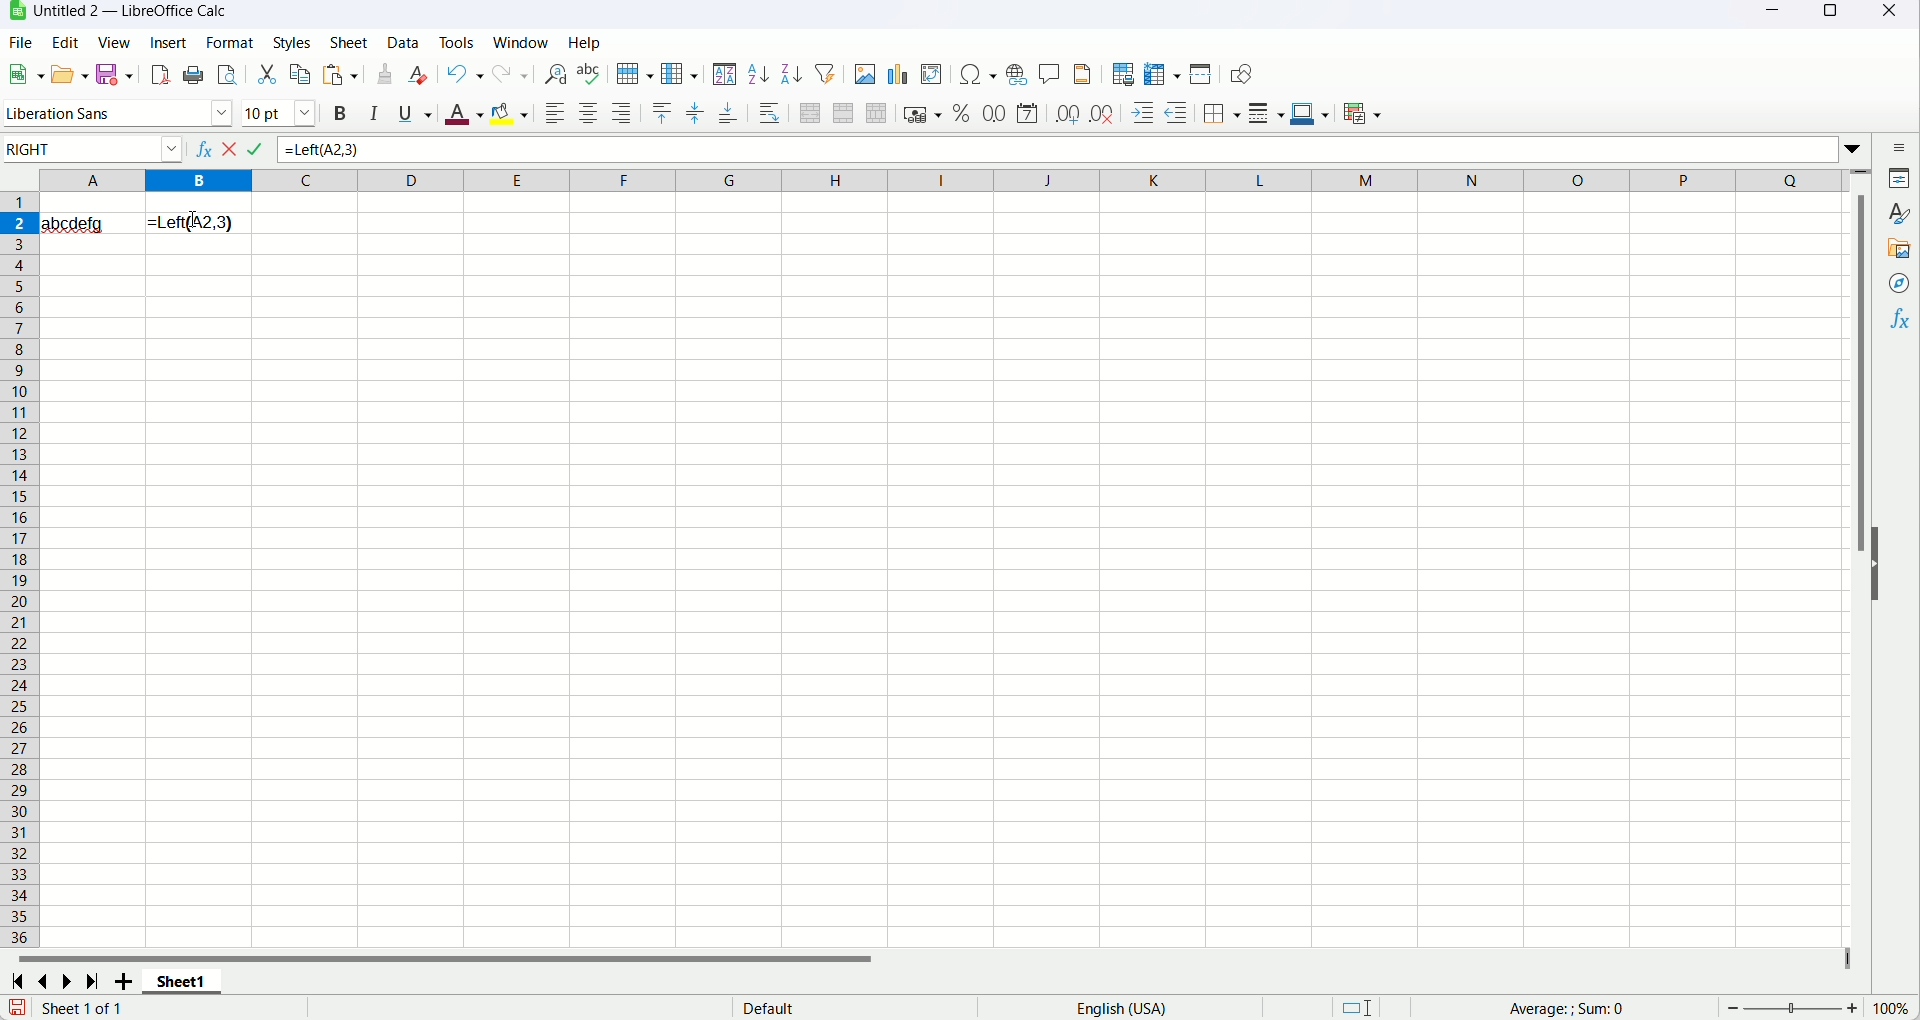  I want to click on center vertically, so click(694, 113).